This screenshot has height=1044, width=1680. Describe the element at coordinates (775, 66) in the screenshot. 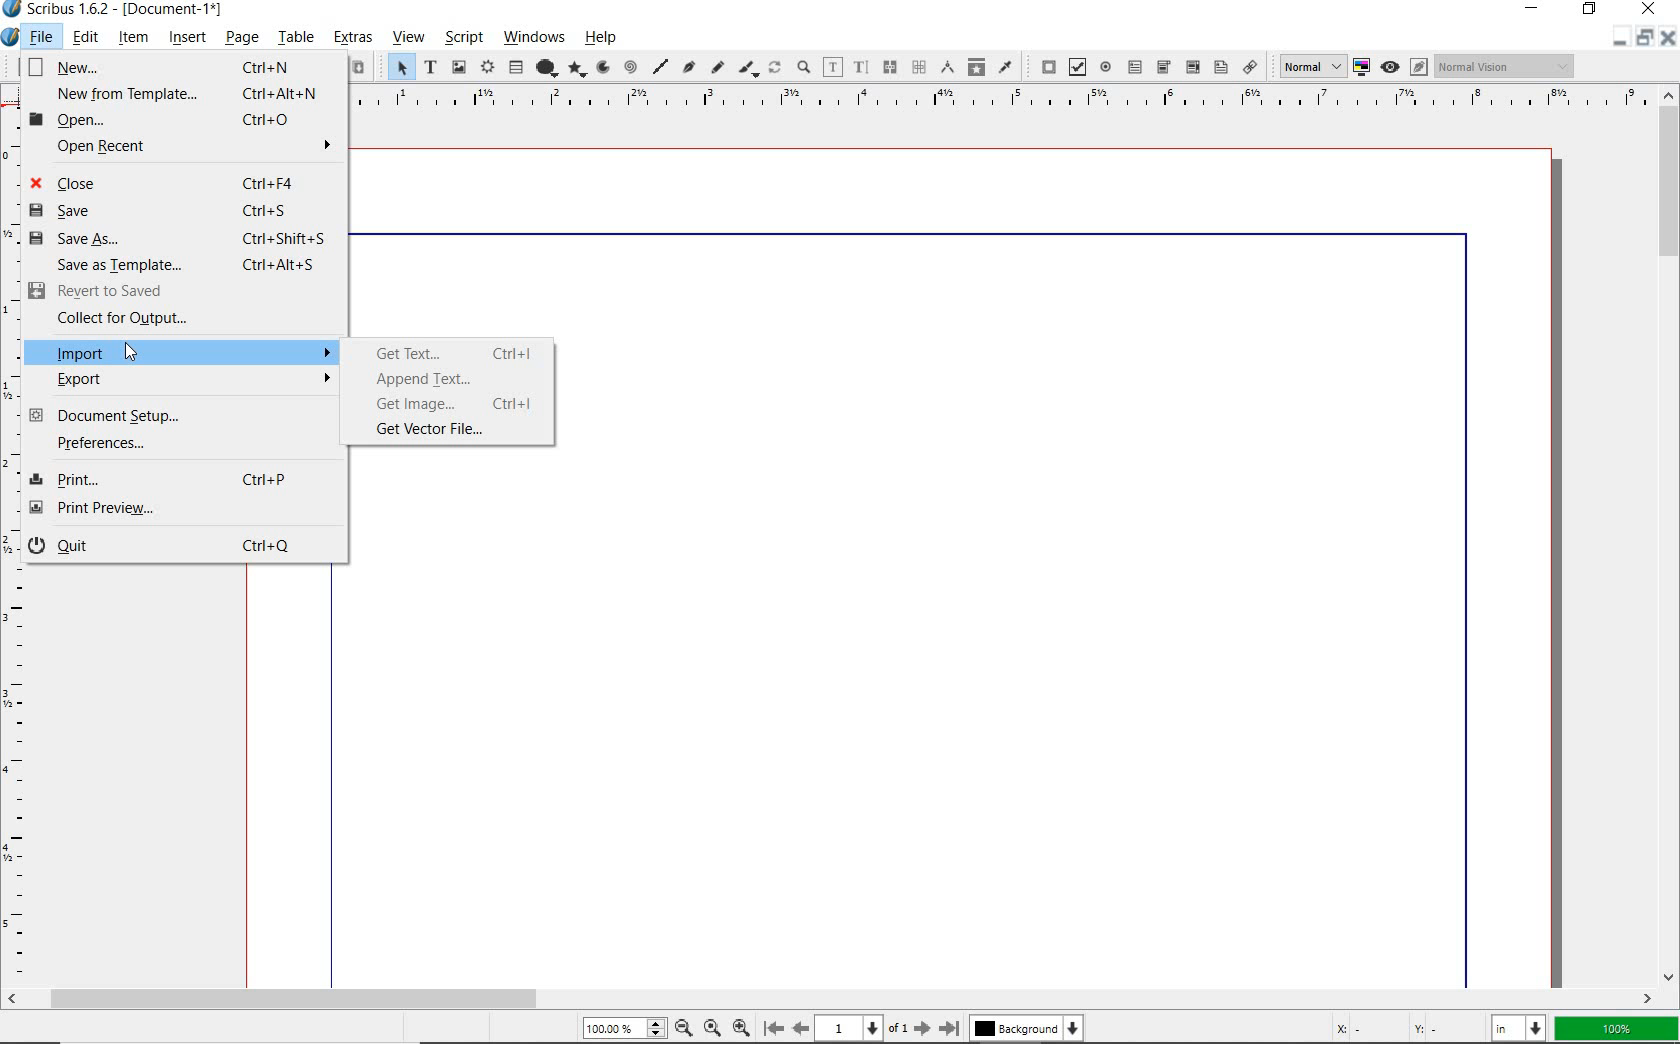

I see `rotate item` at that location.